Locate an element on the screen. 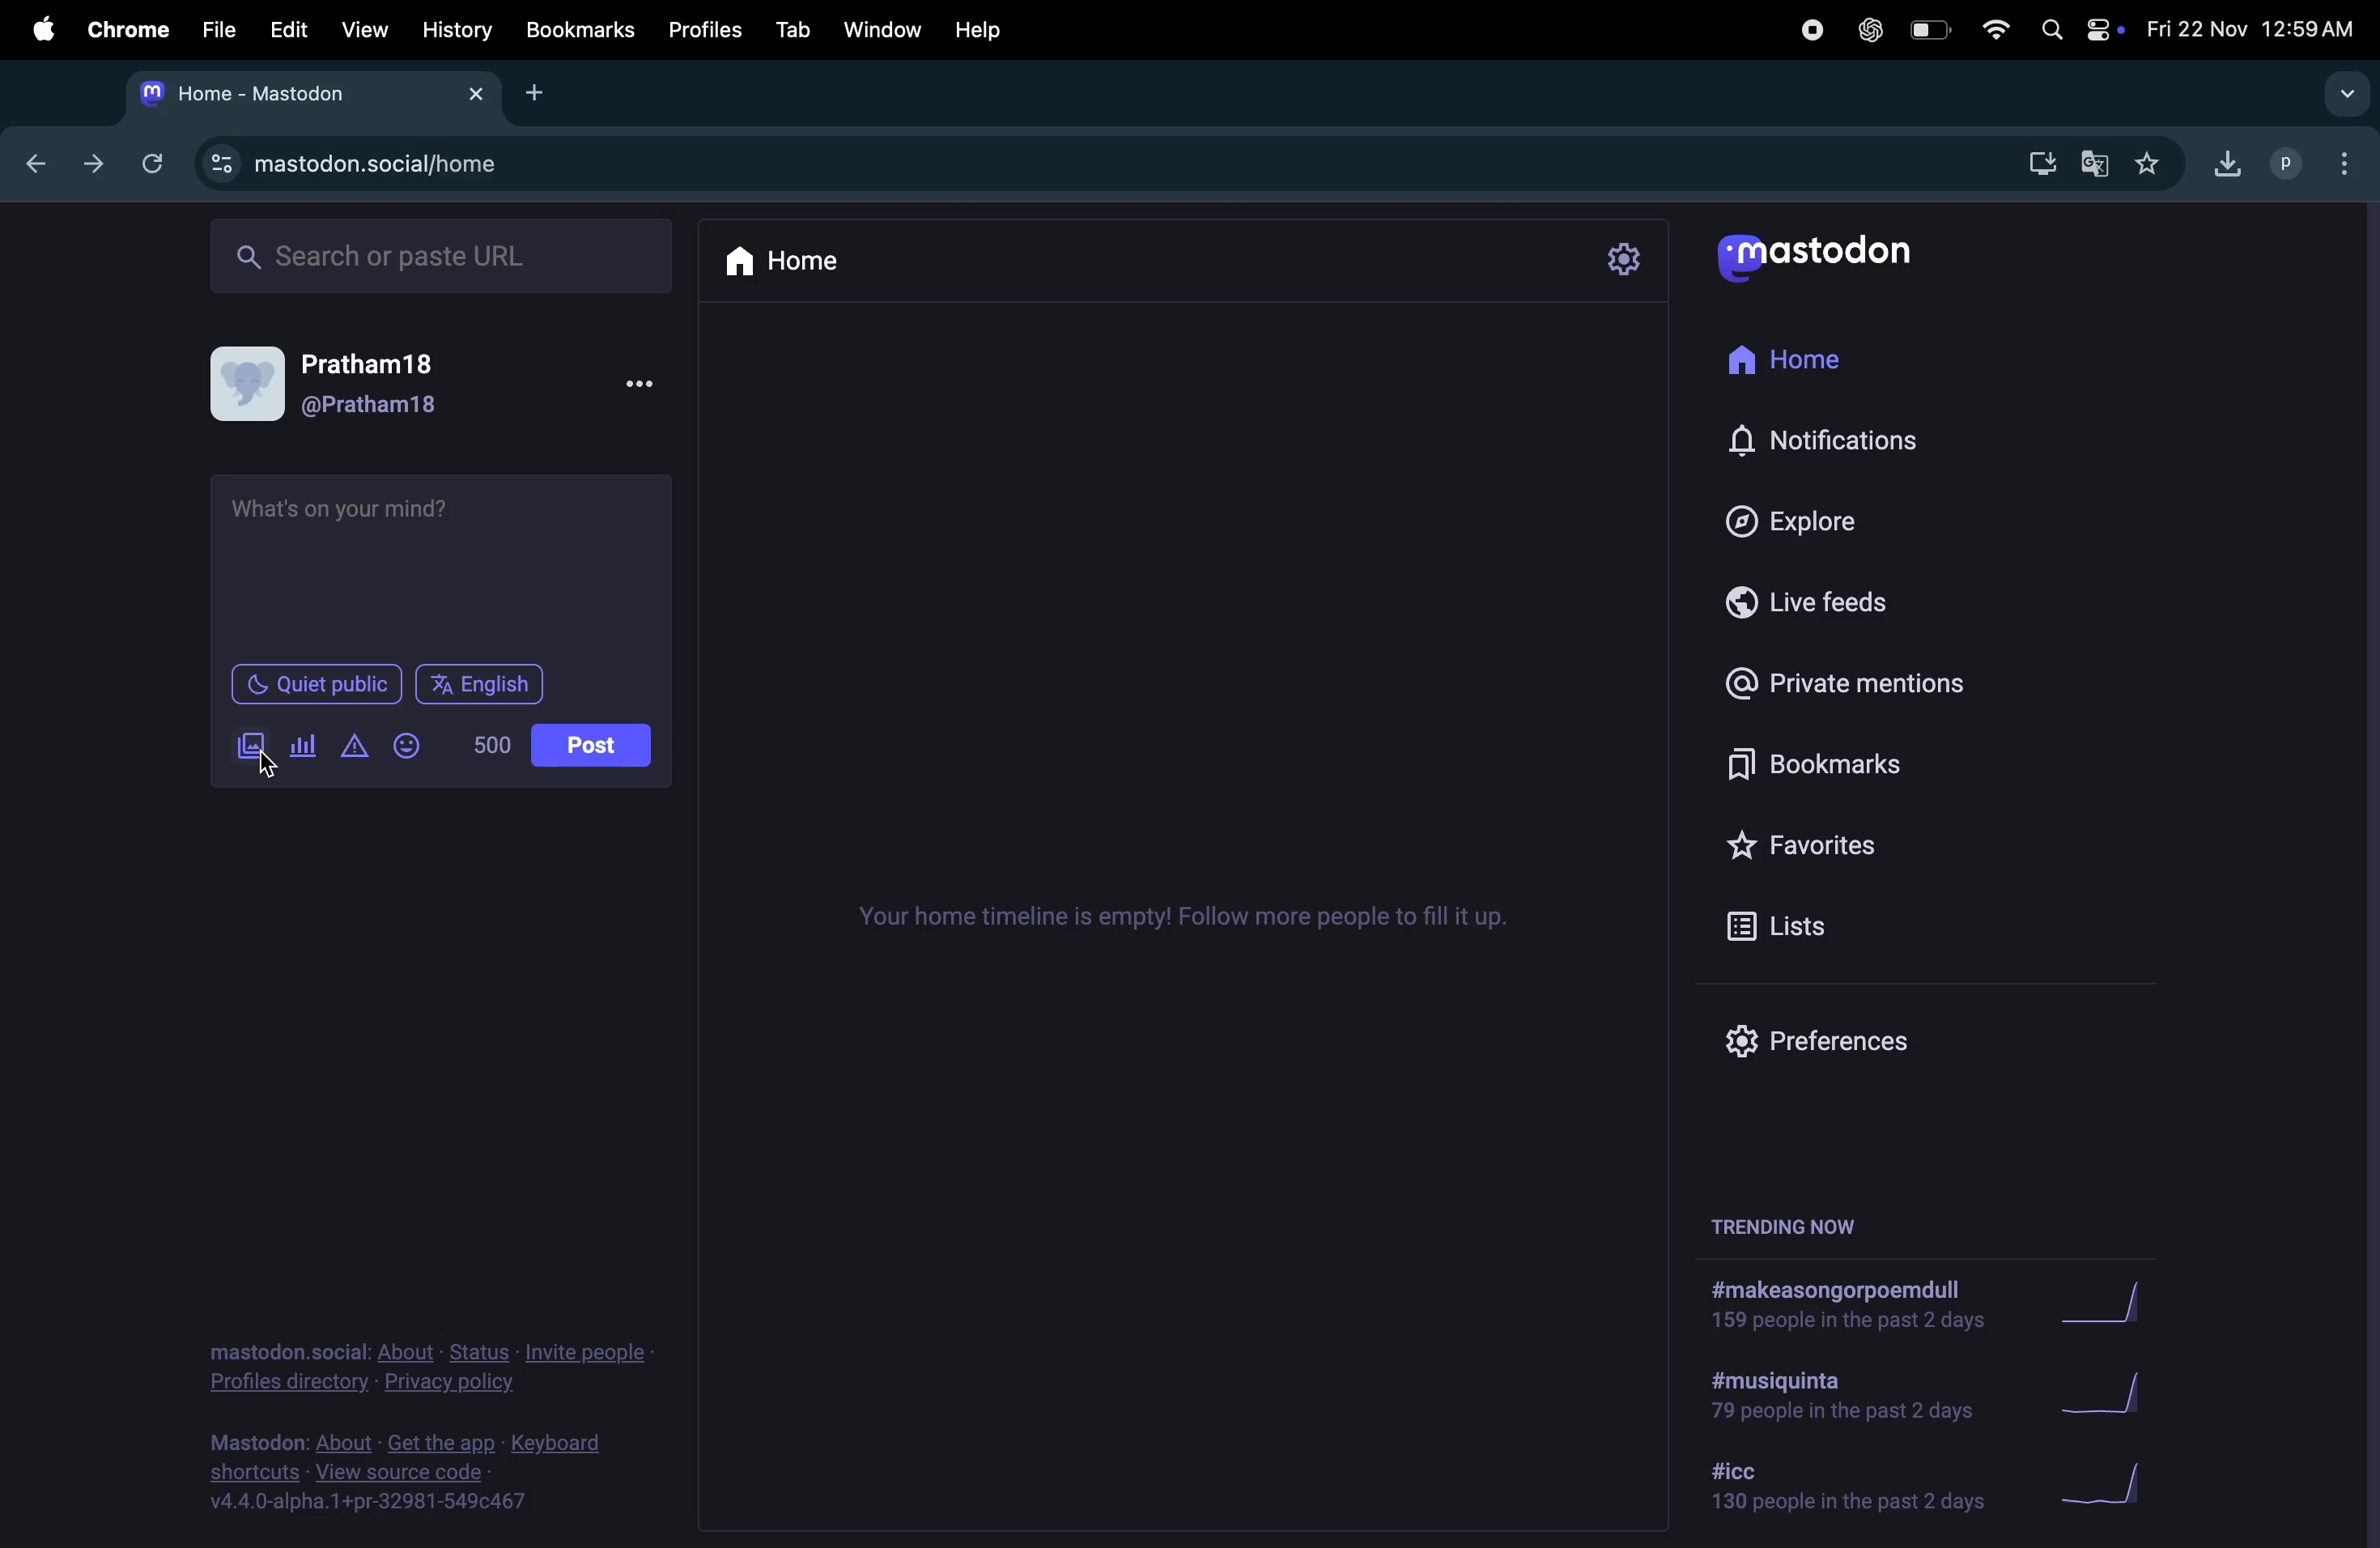 The width and height of the screenshot is (2380, 1548). settings is located at coordinates (1625, 259).